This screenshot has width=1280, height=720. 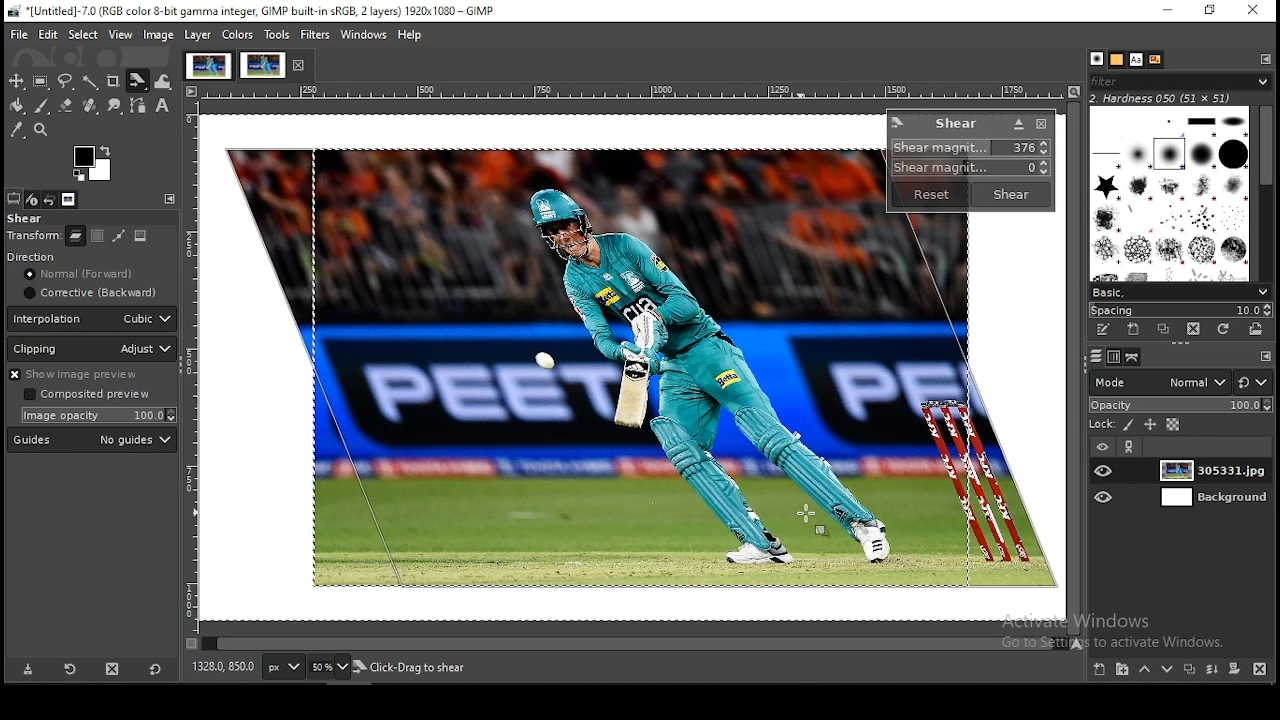 I want to click on image opacity, so click(x=96, y=416).